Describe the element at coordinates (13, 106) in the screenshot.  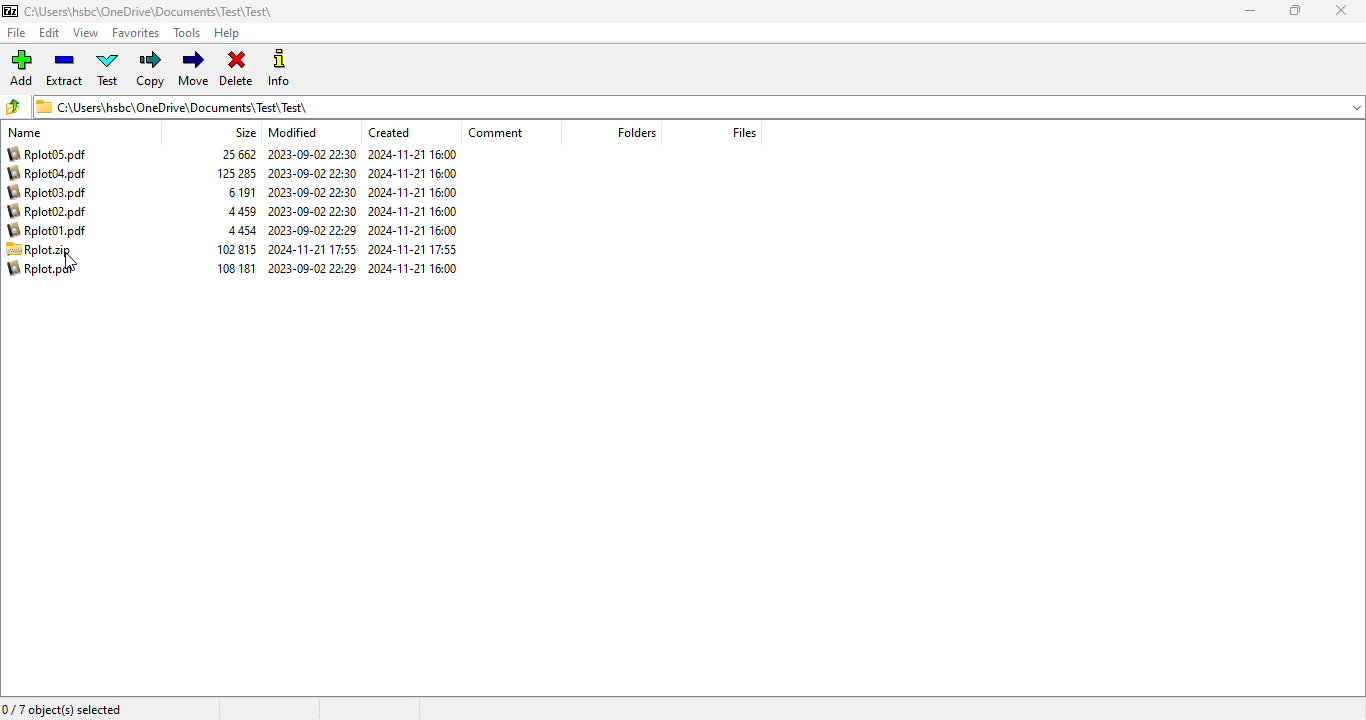
I see `browse folders` at that location.